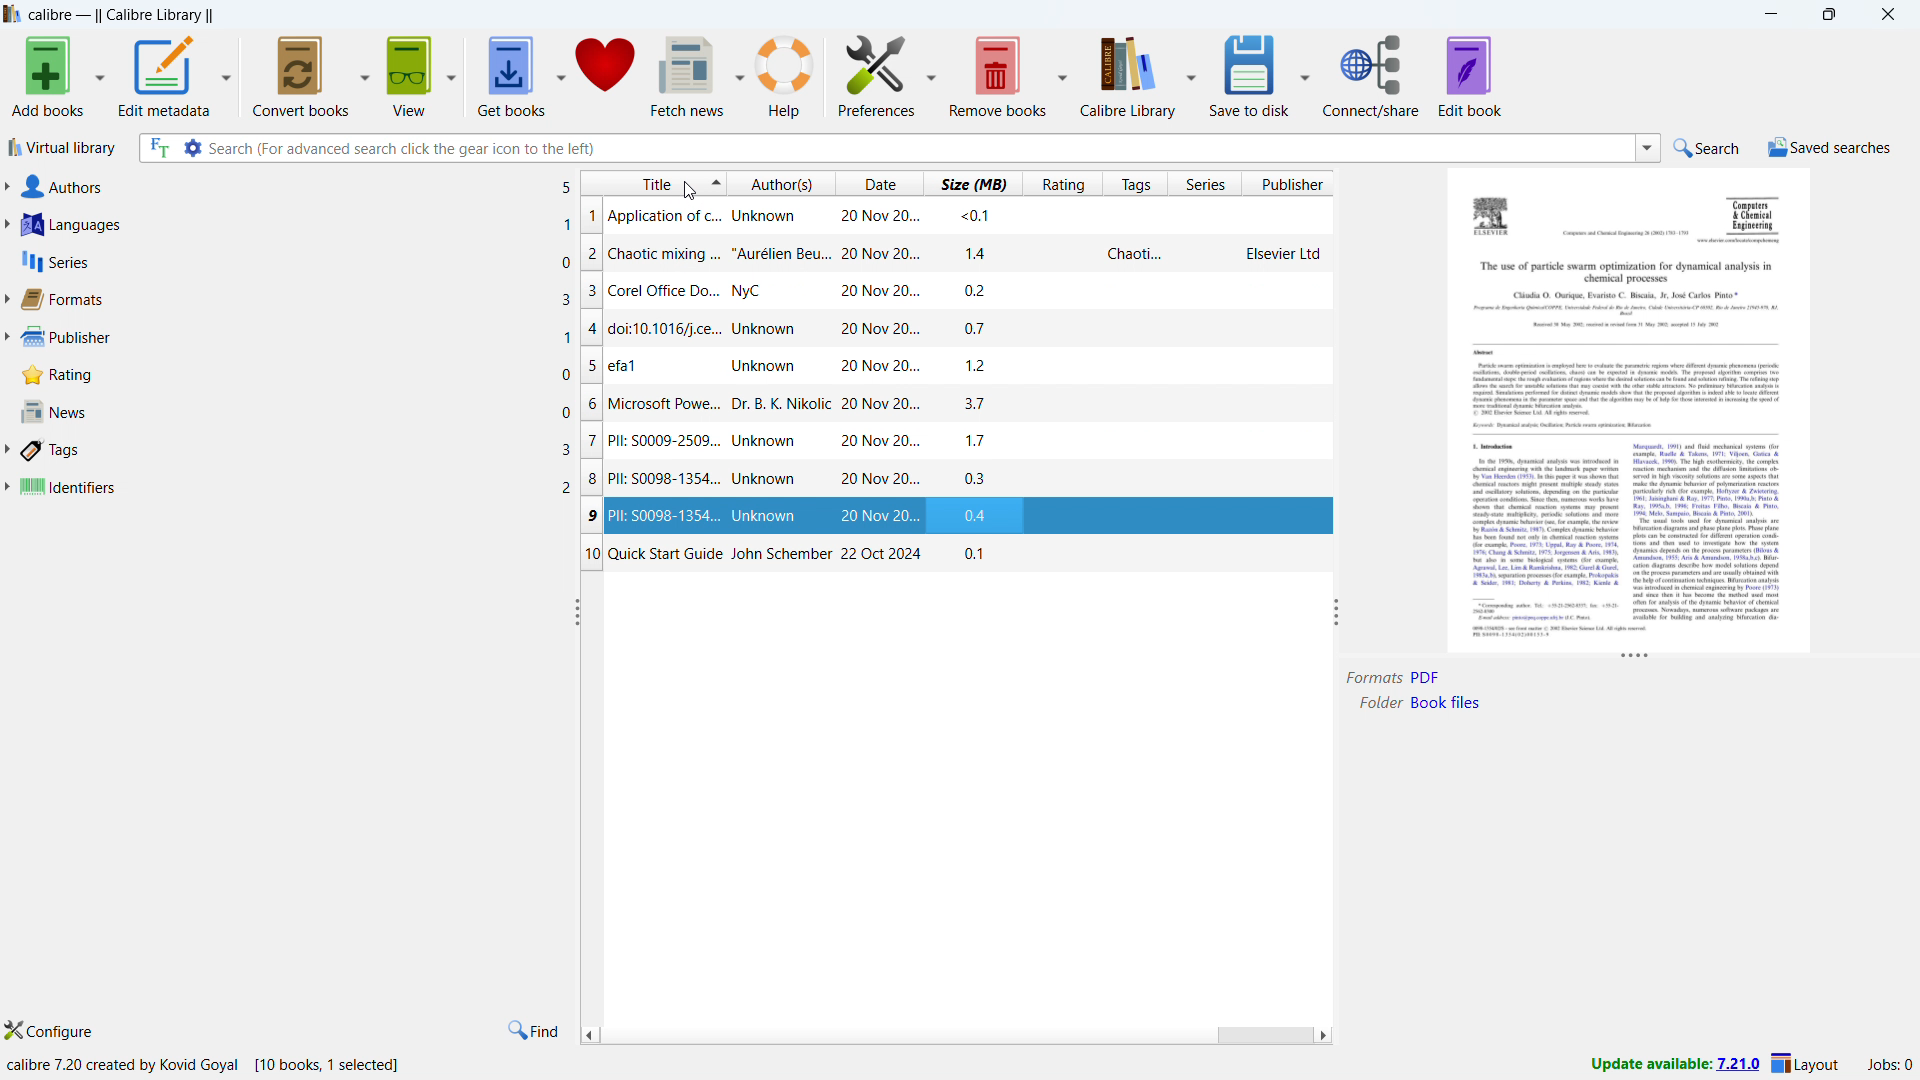 The width and height of the screenshot is (1920, 1080). Describe the element at coordinates (1205, 184) in the screenshot. I see `sort by series` at that location.